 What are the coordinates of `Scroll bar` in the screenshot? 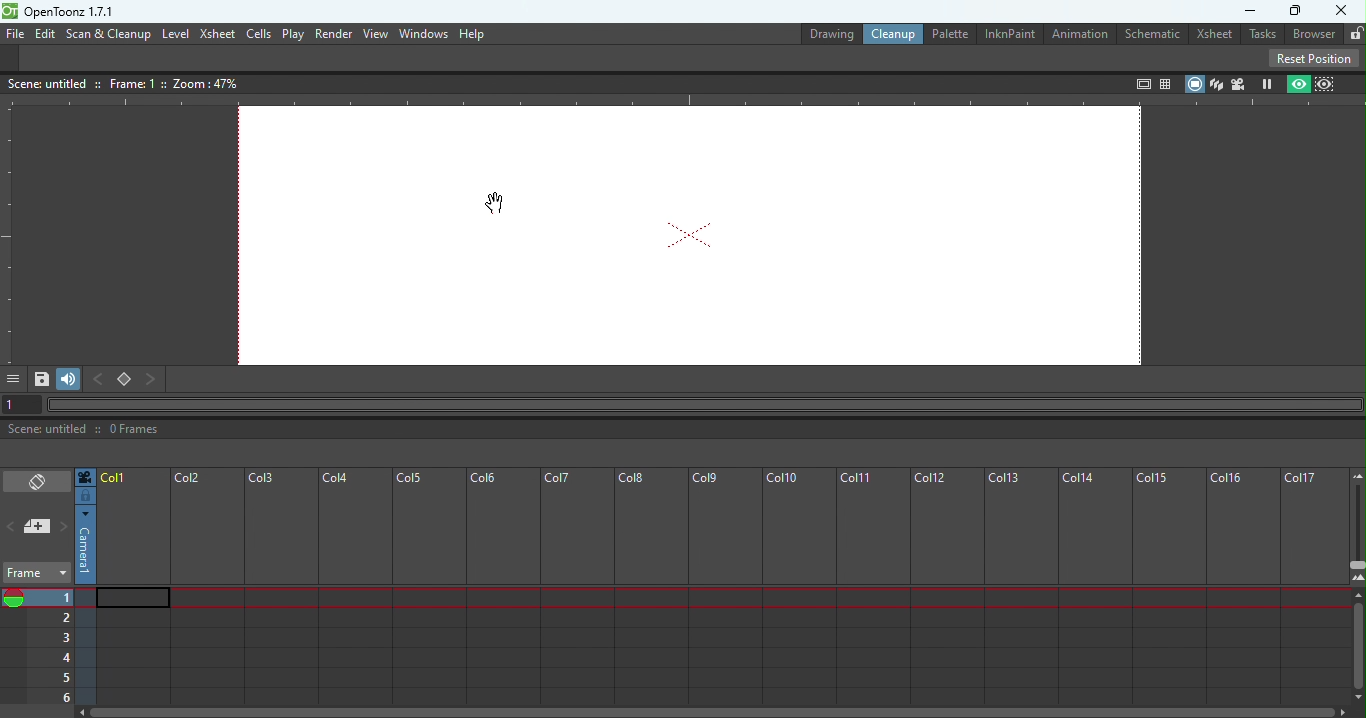 It's located at (1356, 643).